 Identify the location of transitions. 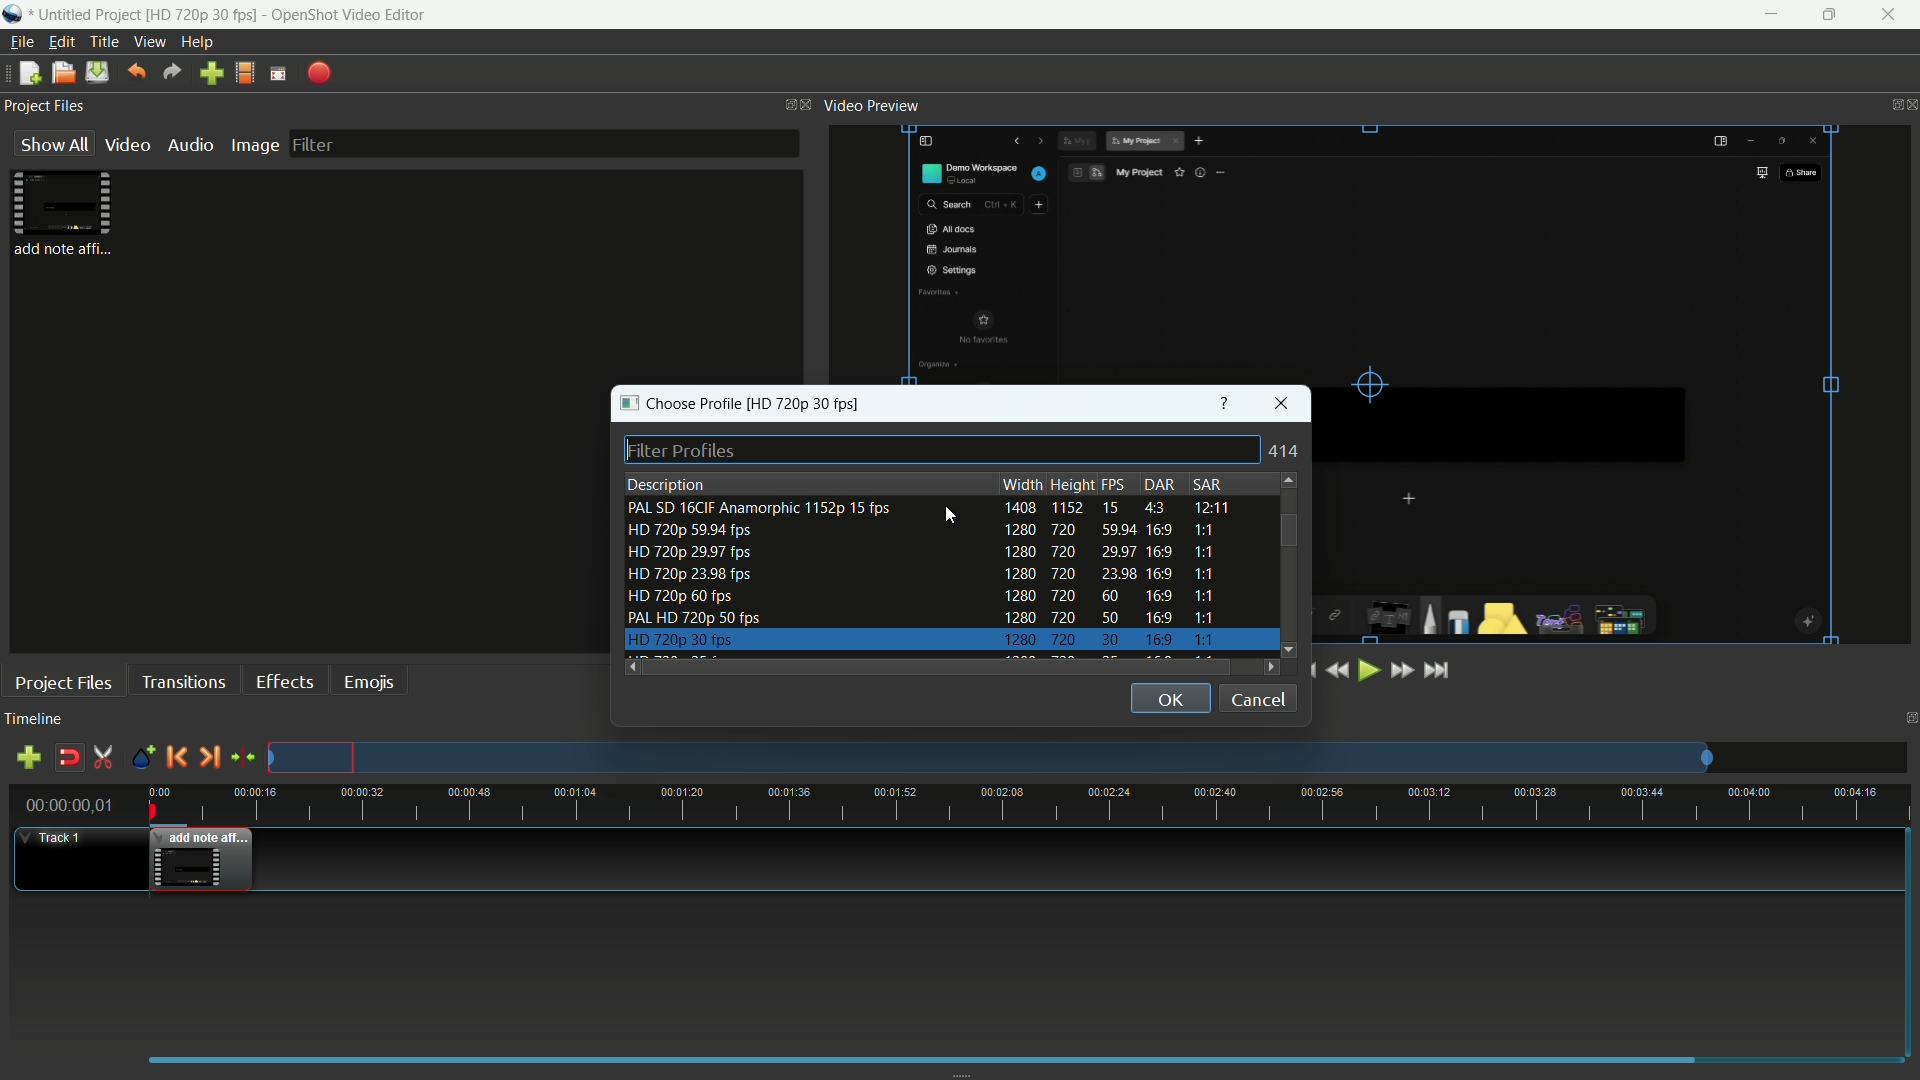
(182, 683).